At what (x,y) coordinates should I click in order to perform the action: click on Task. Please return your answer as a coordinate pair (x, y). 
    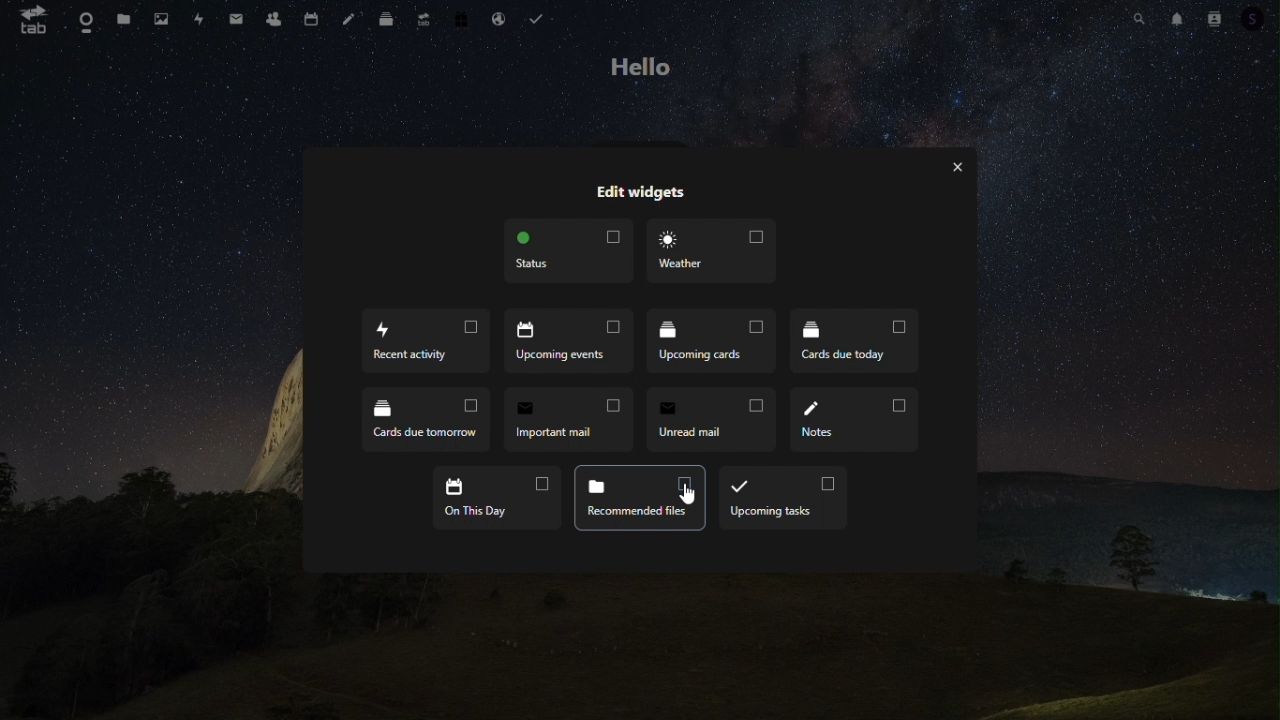
    Looking at the image, I should click on (543, 21).